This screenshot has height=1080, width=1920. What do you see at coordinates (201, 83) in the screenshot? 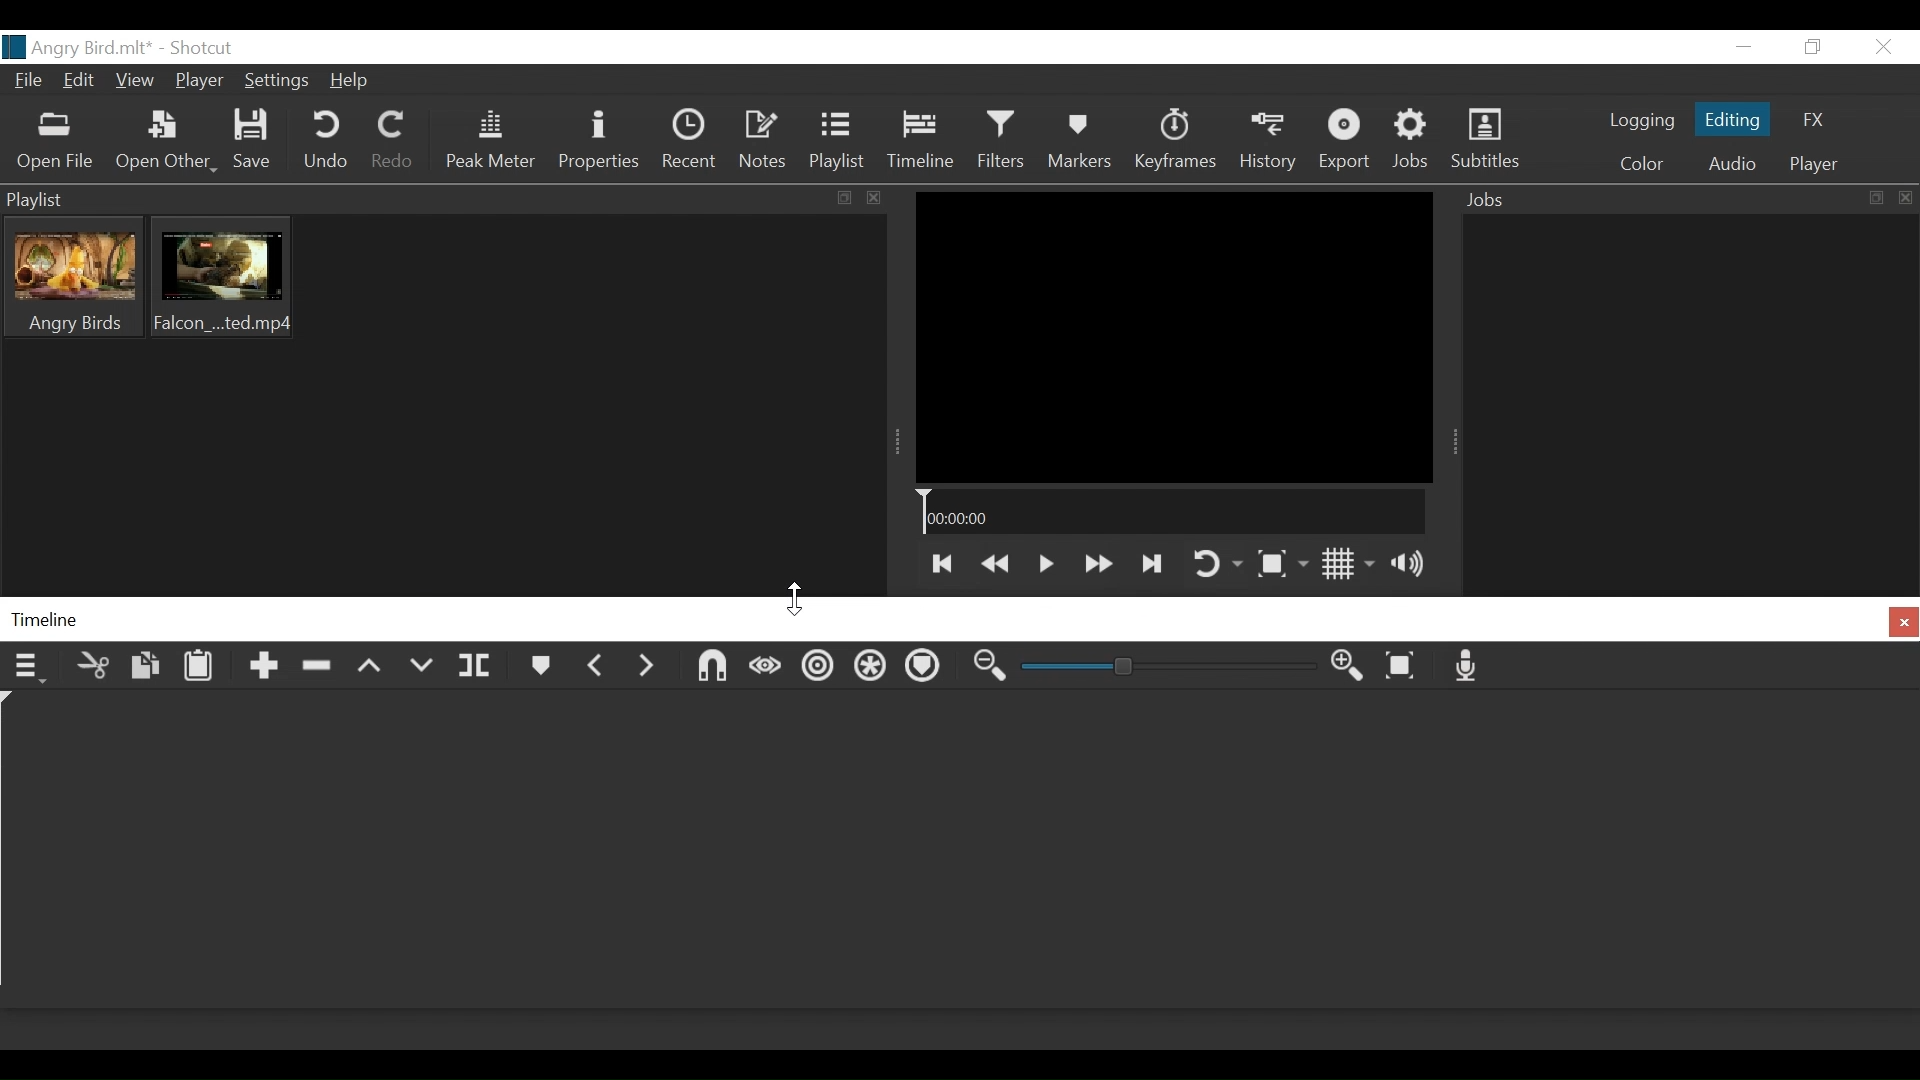
I see `Player` at bounding box center [201, 83].